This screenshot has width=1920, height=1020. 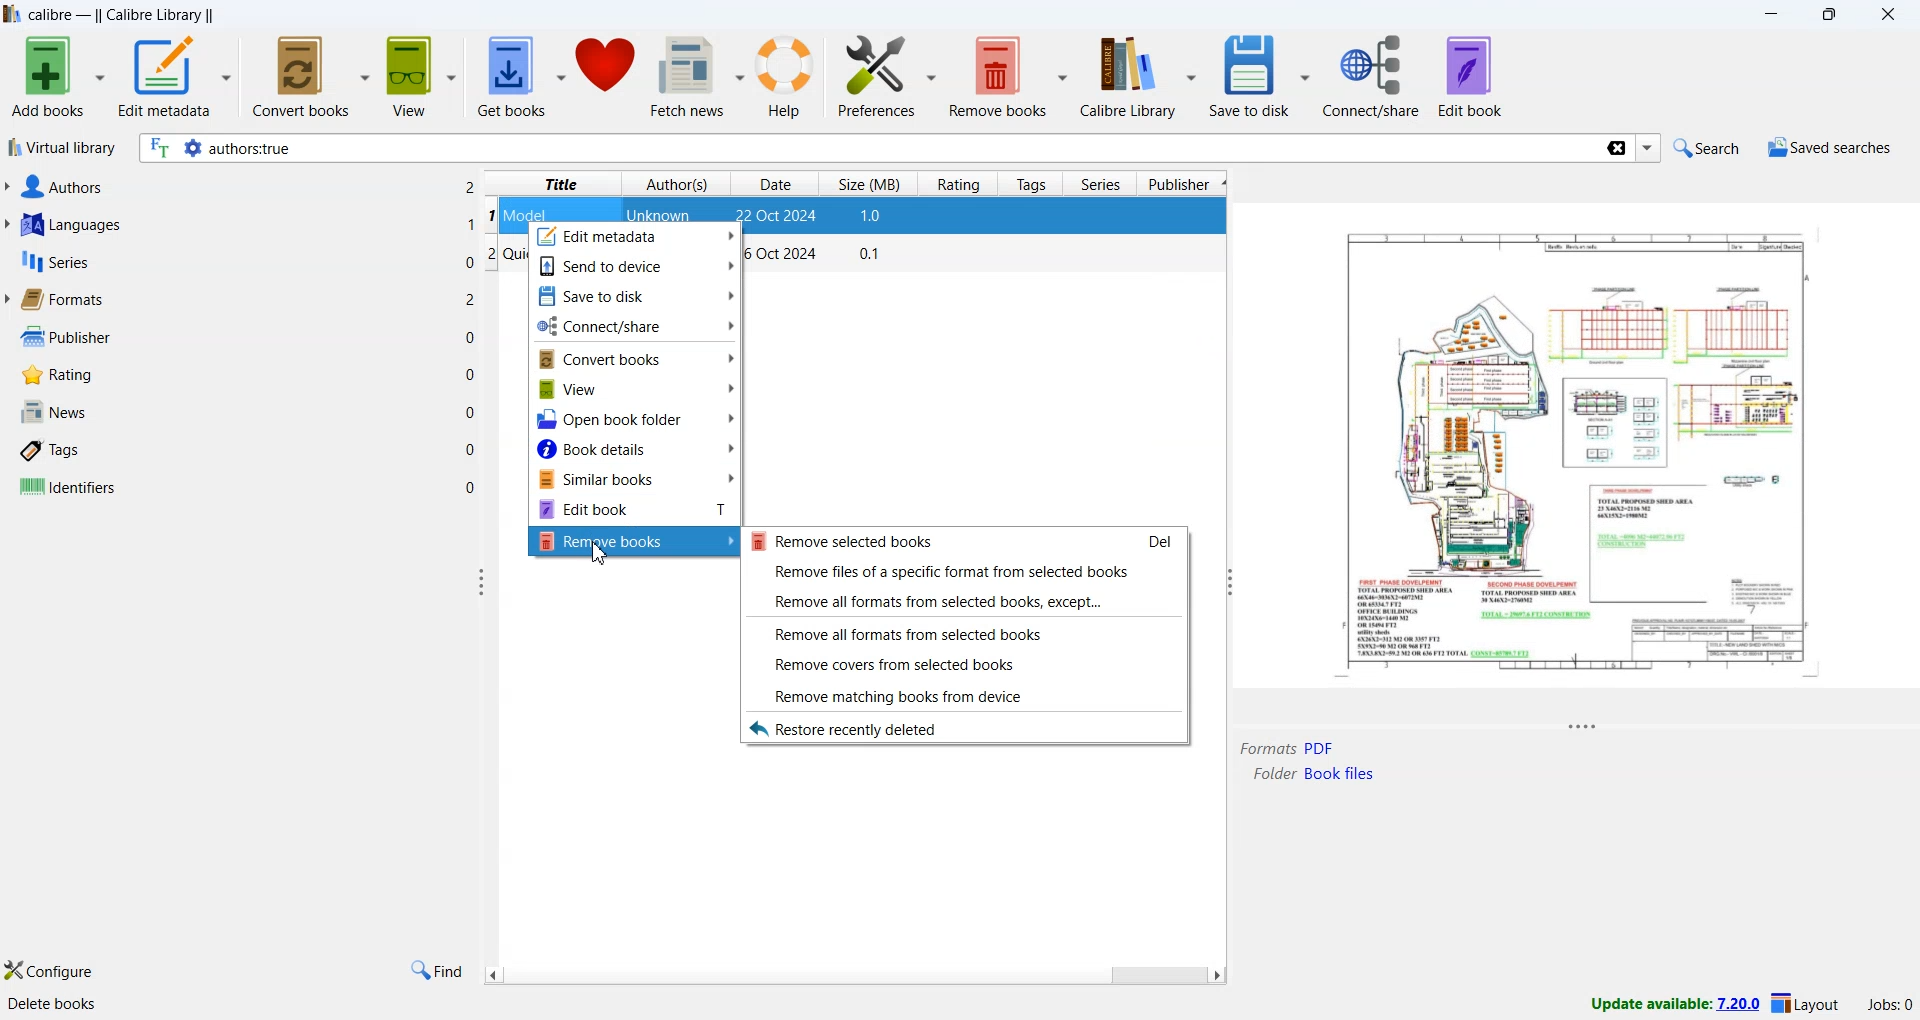 I want to click on formats, so click(x=61, y=300).